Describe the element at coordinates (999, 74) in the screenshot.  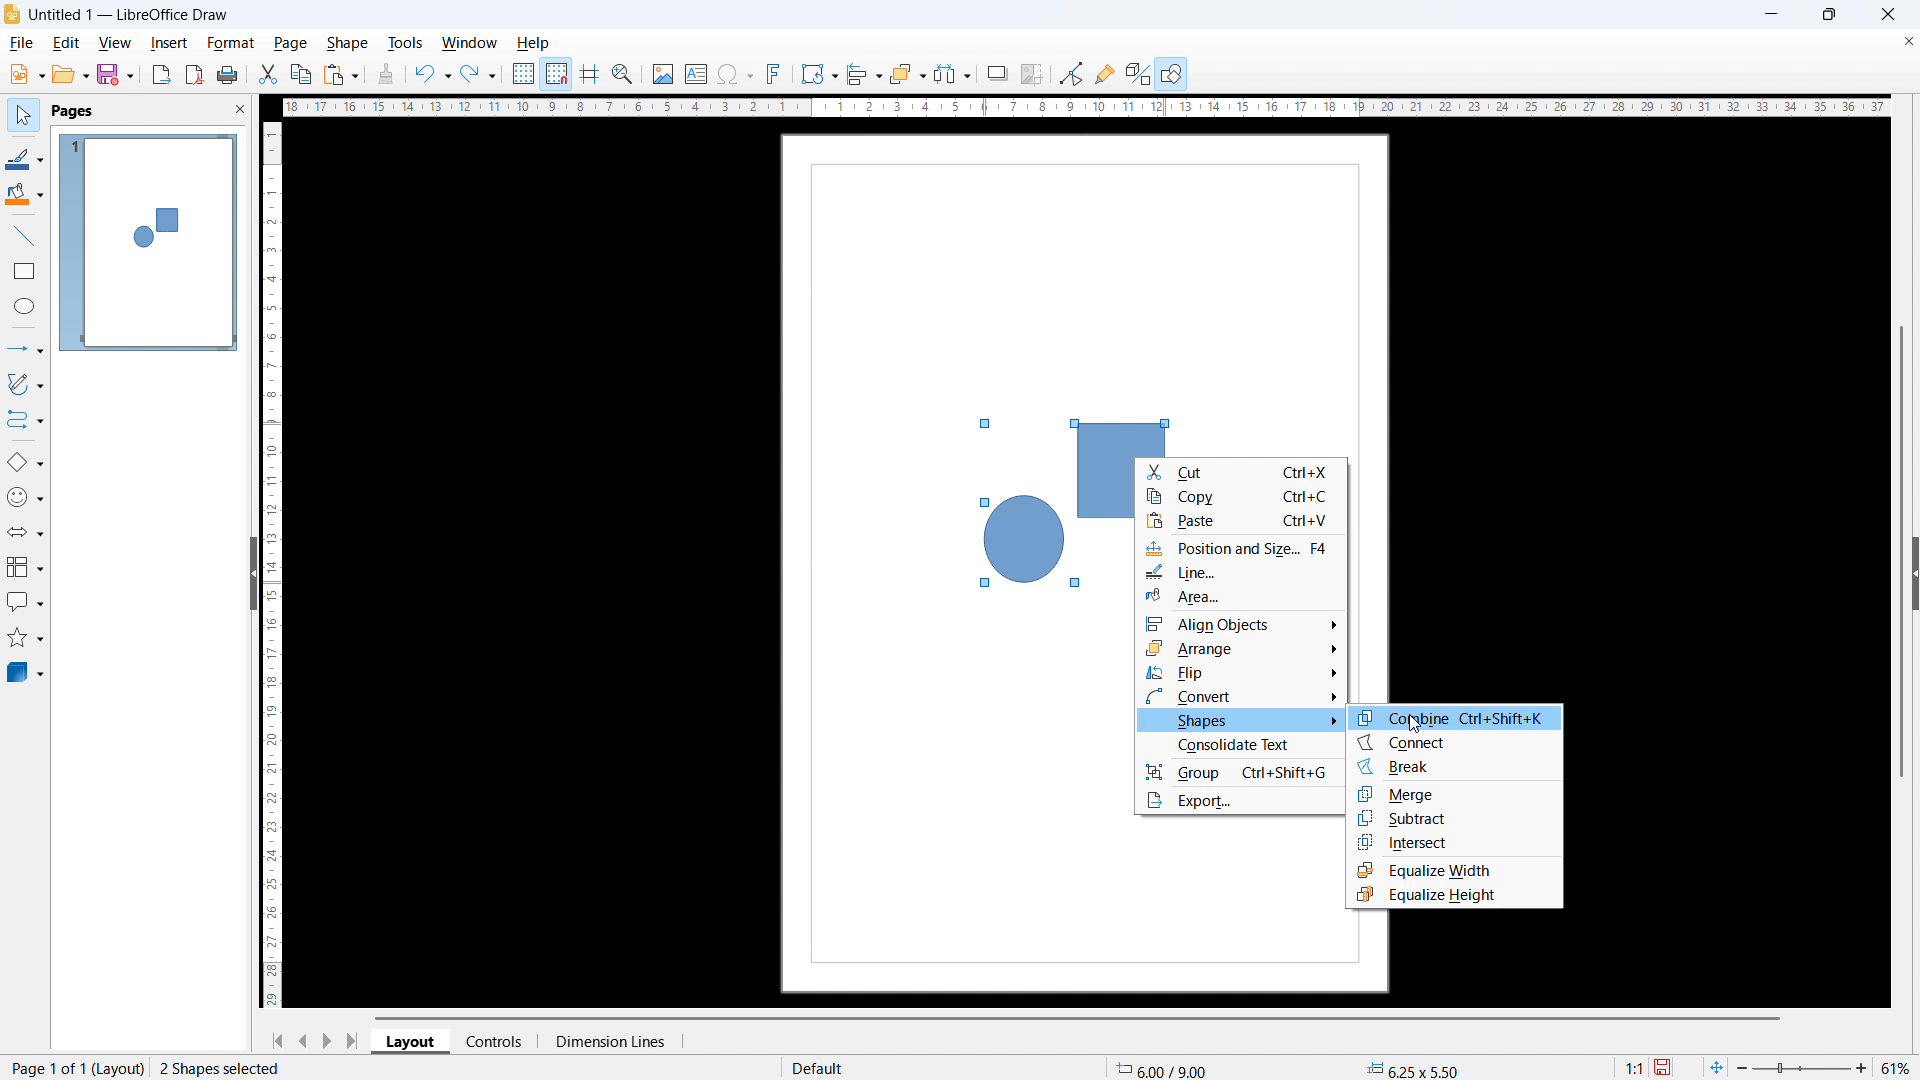
I see `shadow` at that location.